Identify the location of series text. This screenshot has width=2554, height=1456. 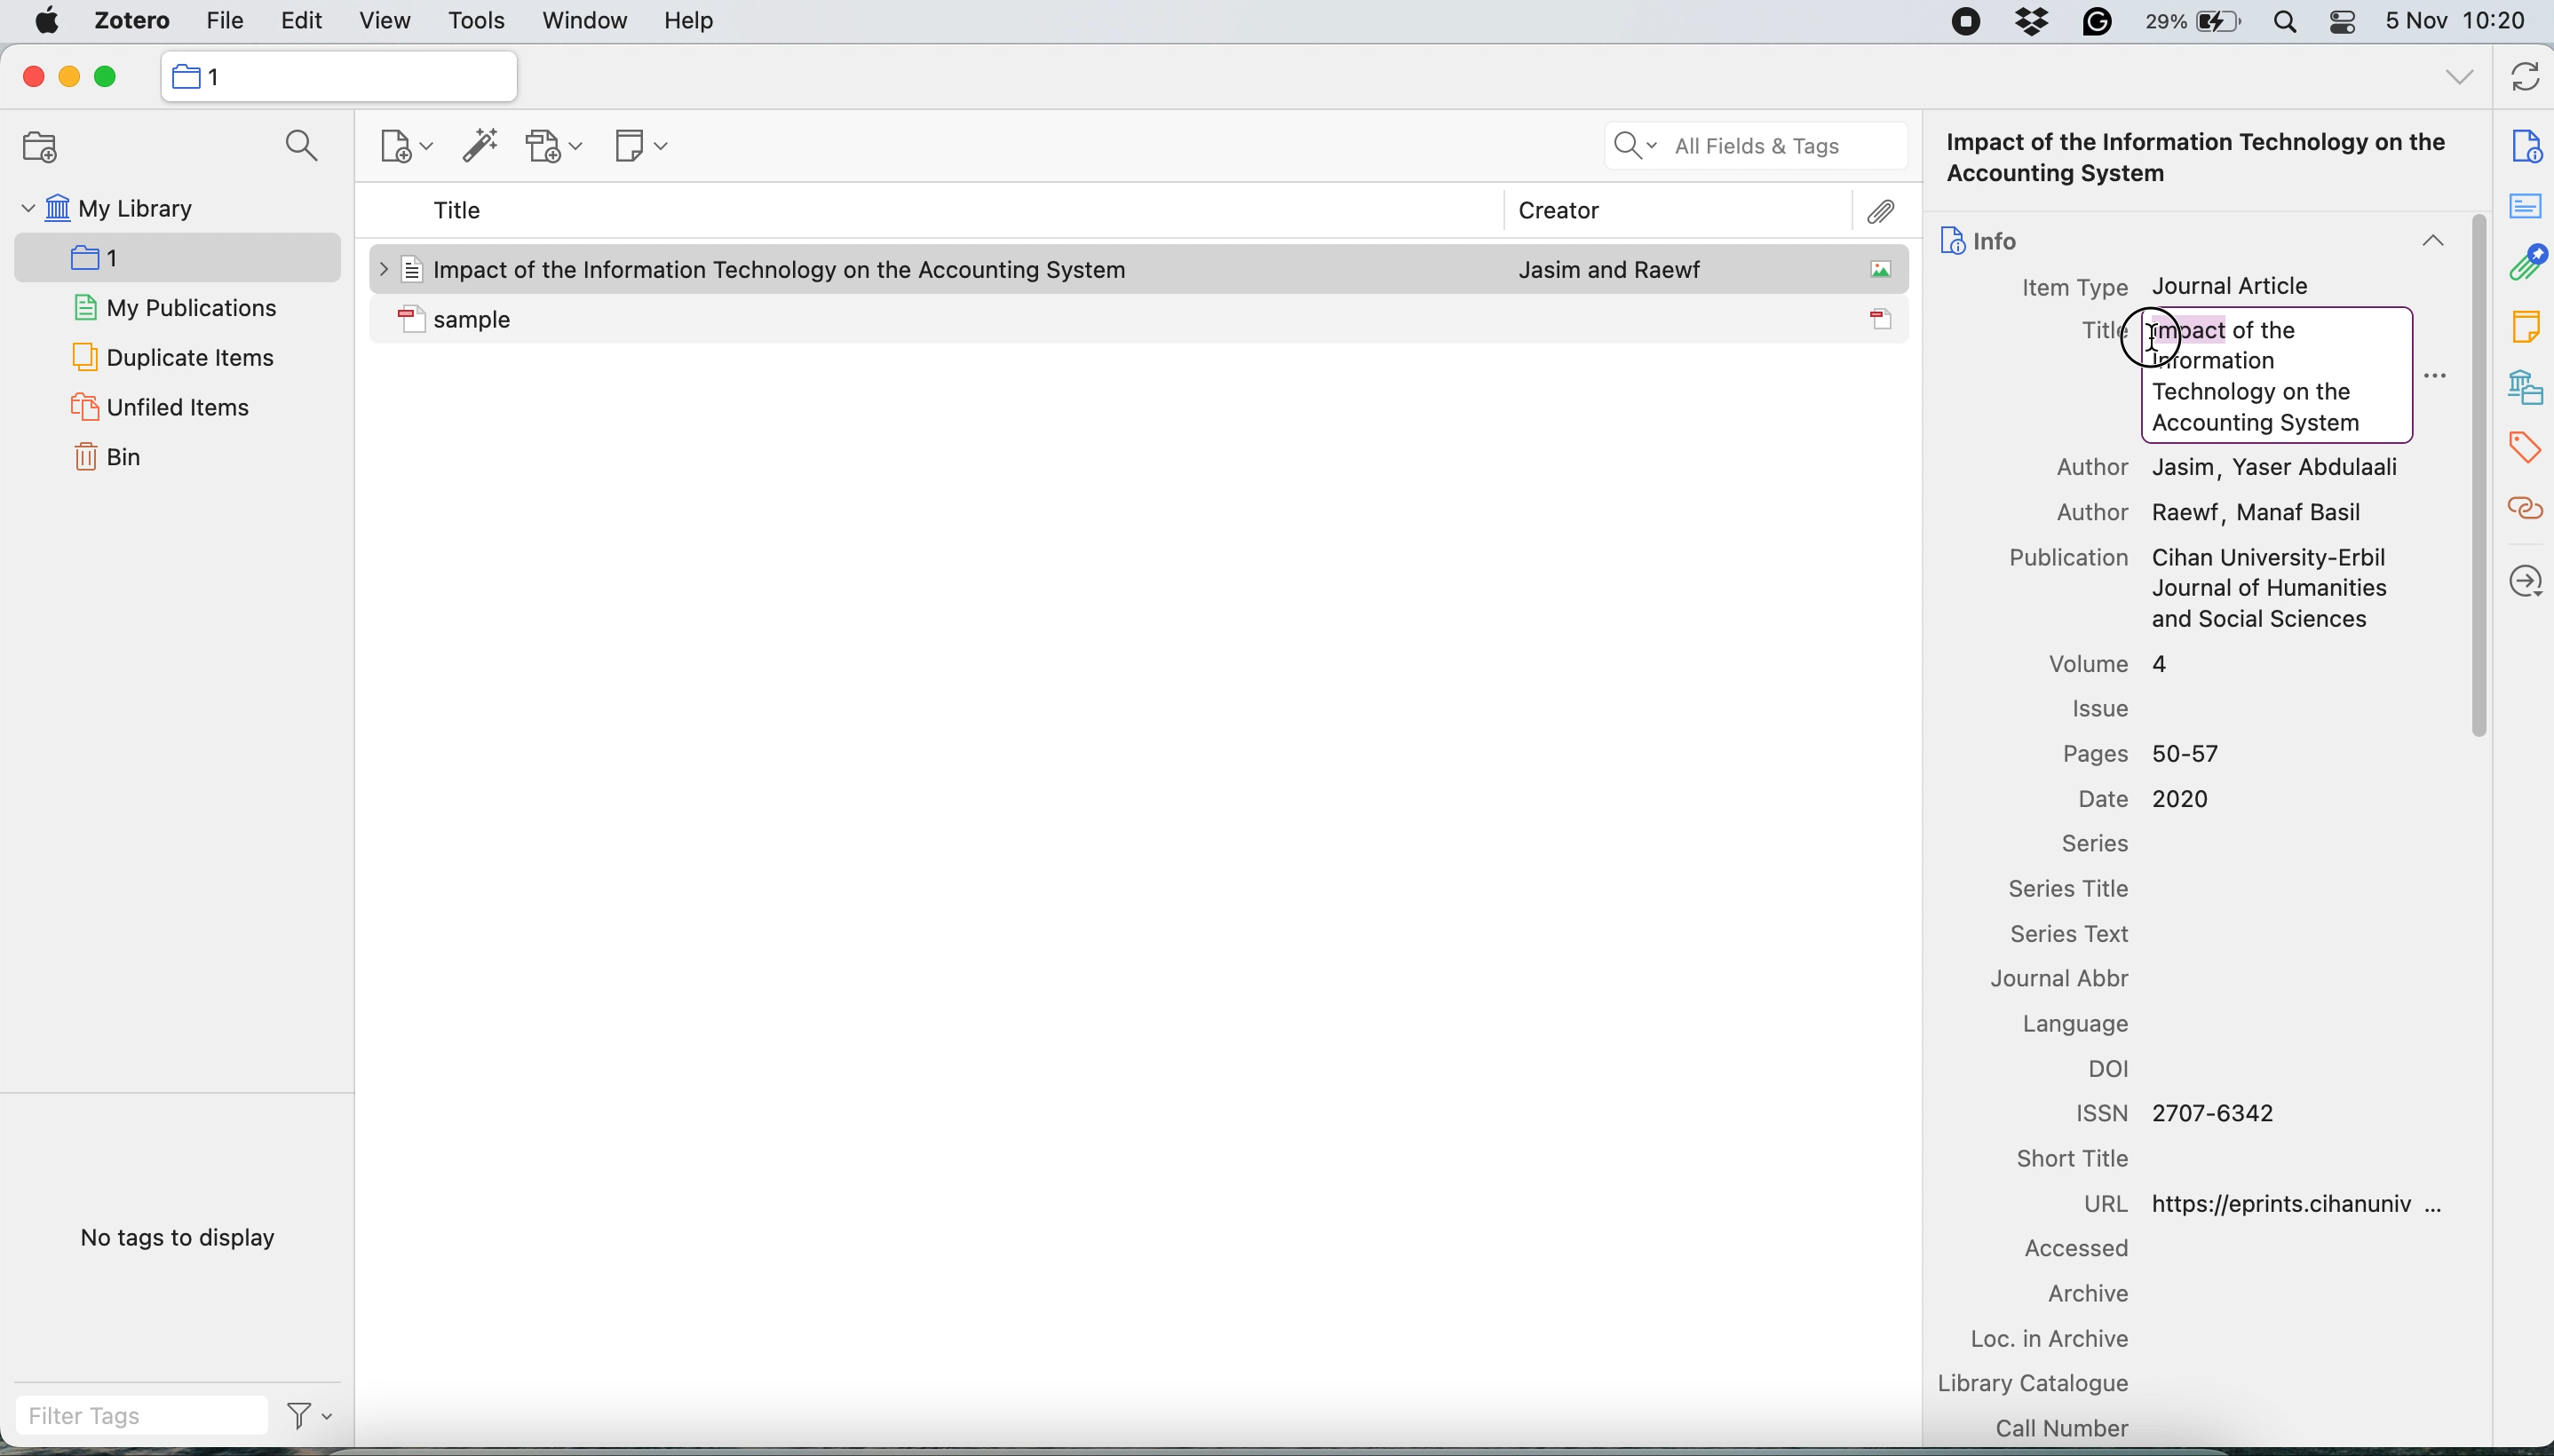
(2082, 935).